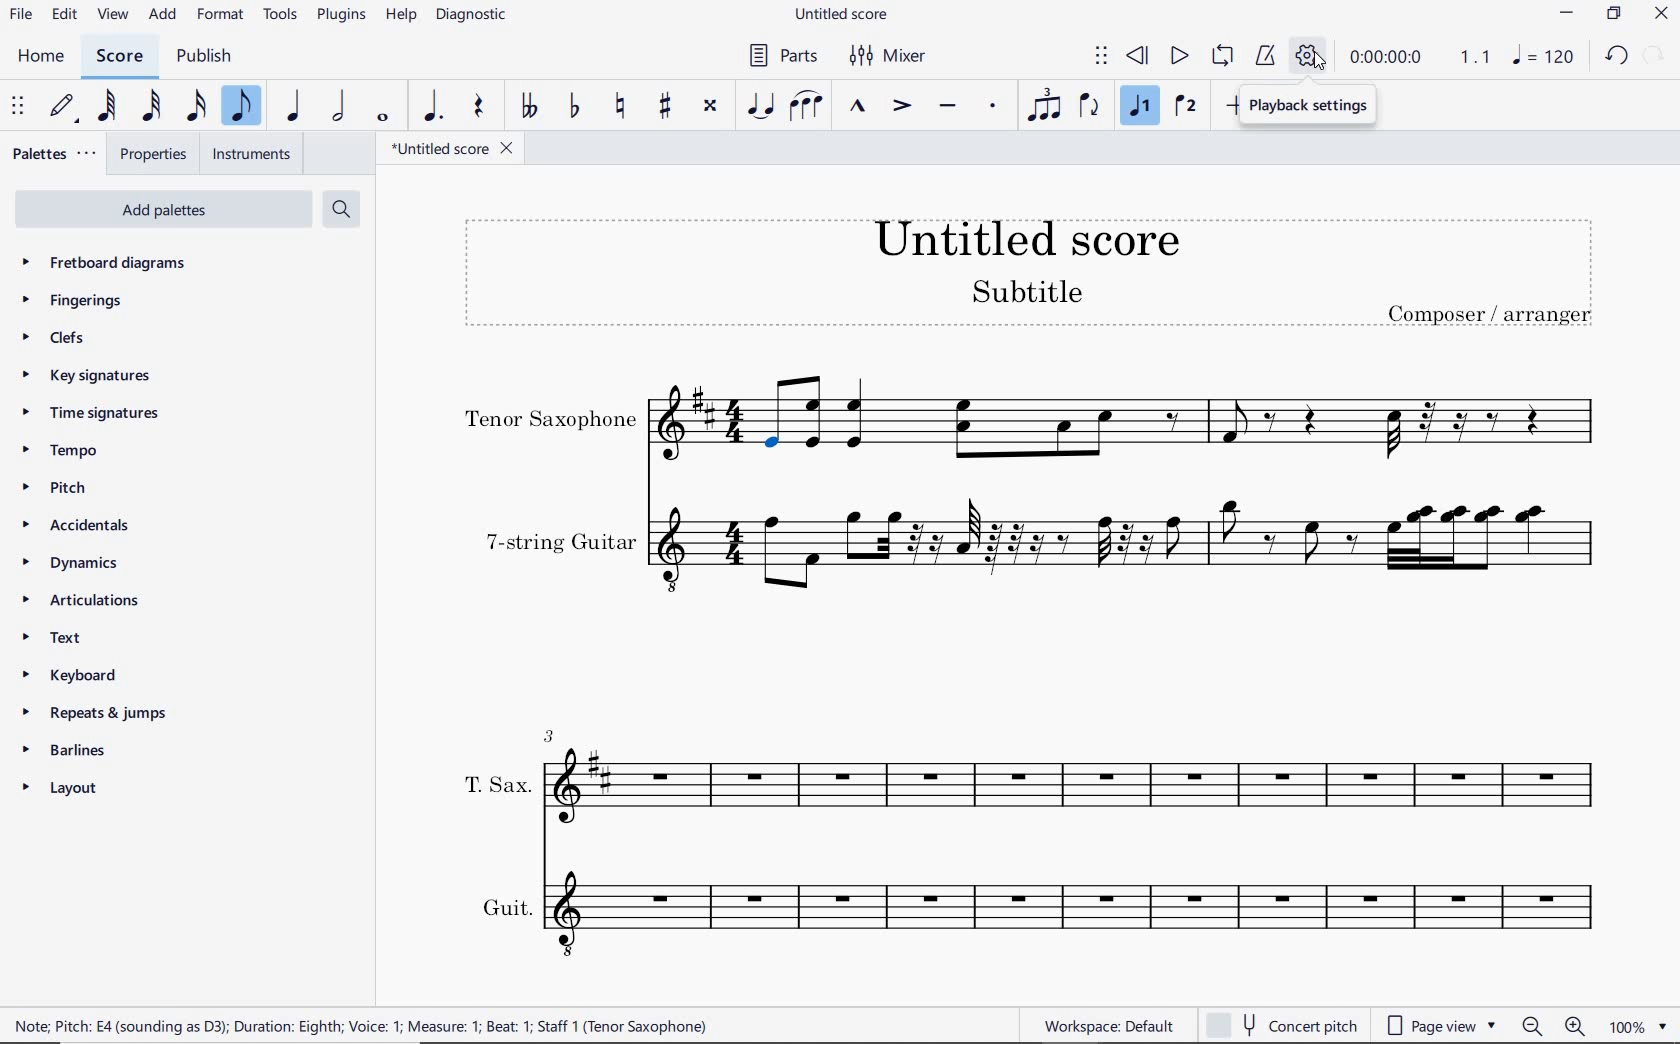 This screenshot has width=1680, height=1044. I want to click on CLOSE, so click(1660, 16).